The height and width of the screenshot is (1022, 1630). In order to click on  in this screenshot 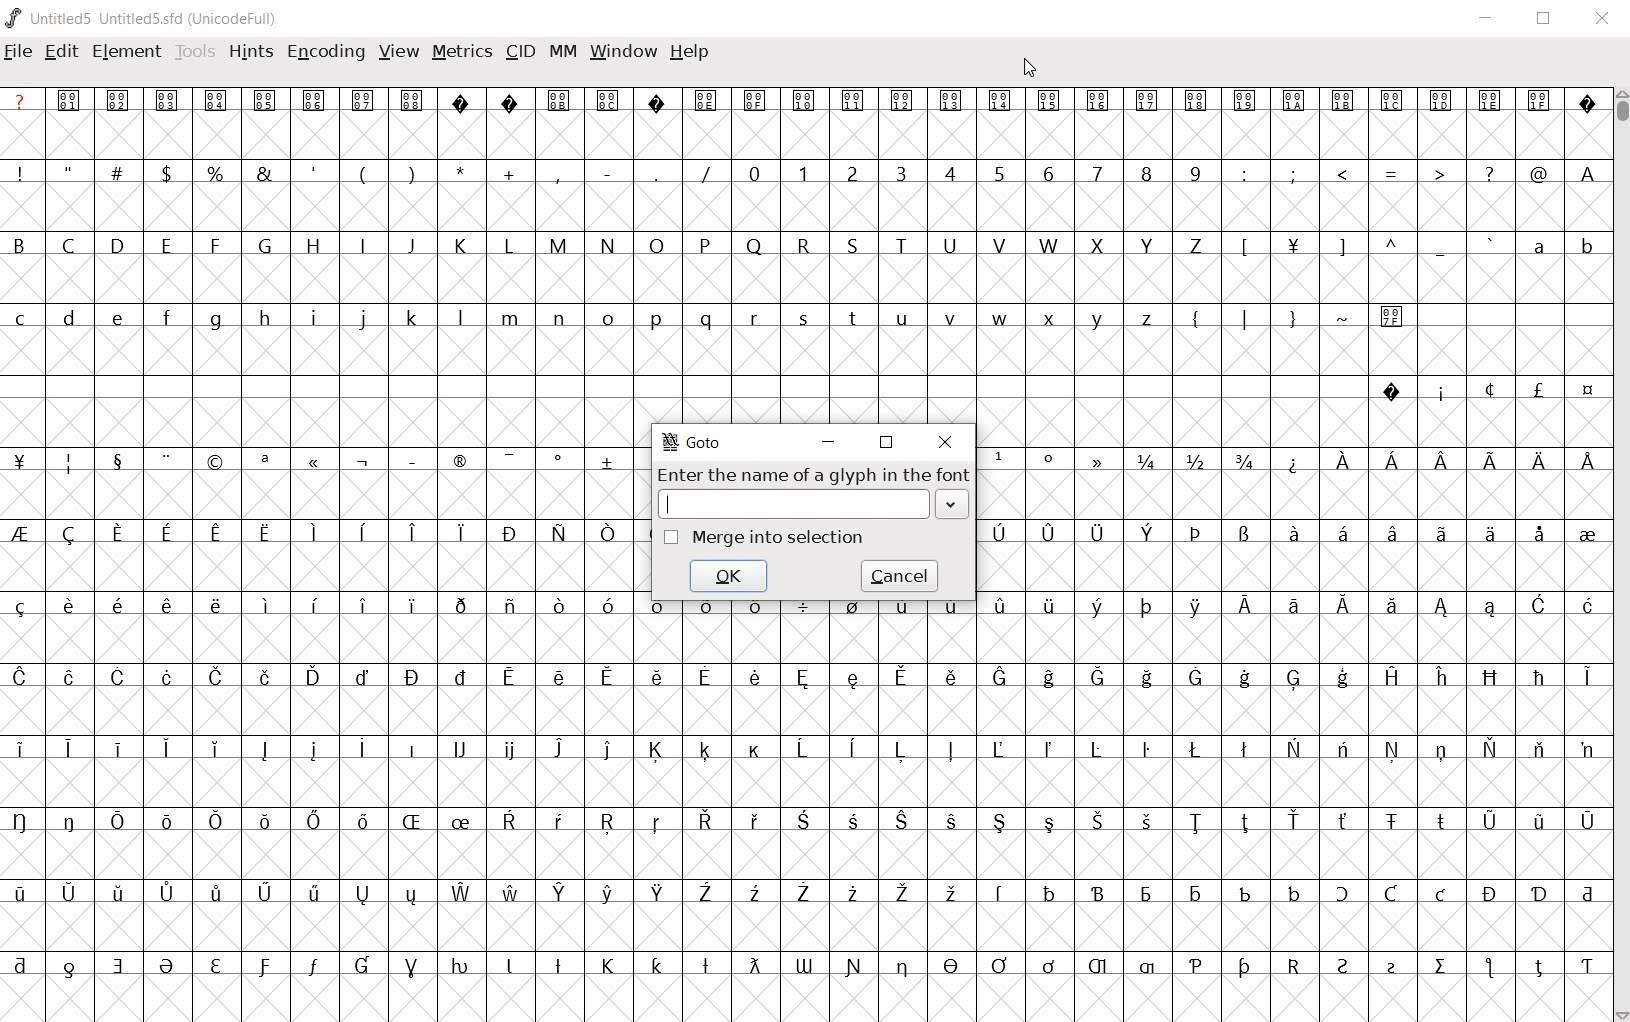, I will do `click(657, 964)`.